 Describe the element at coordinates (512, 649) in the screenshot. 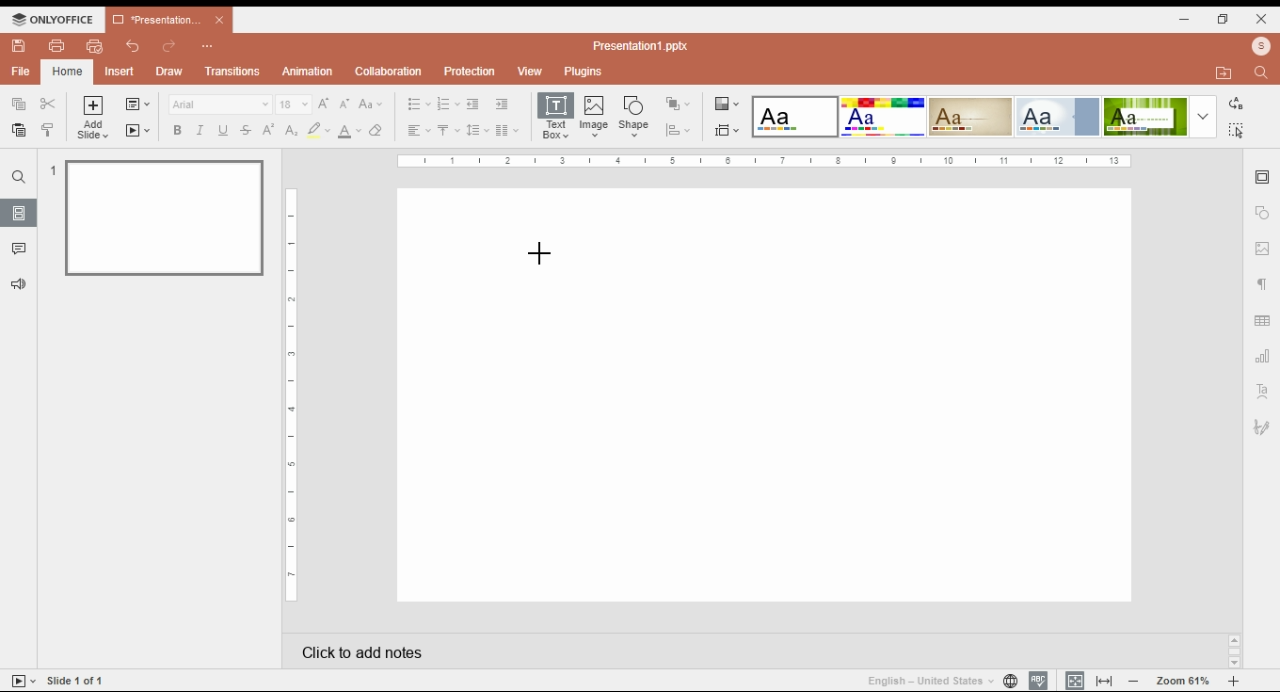

I see `click to add notes` at that location.